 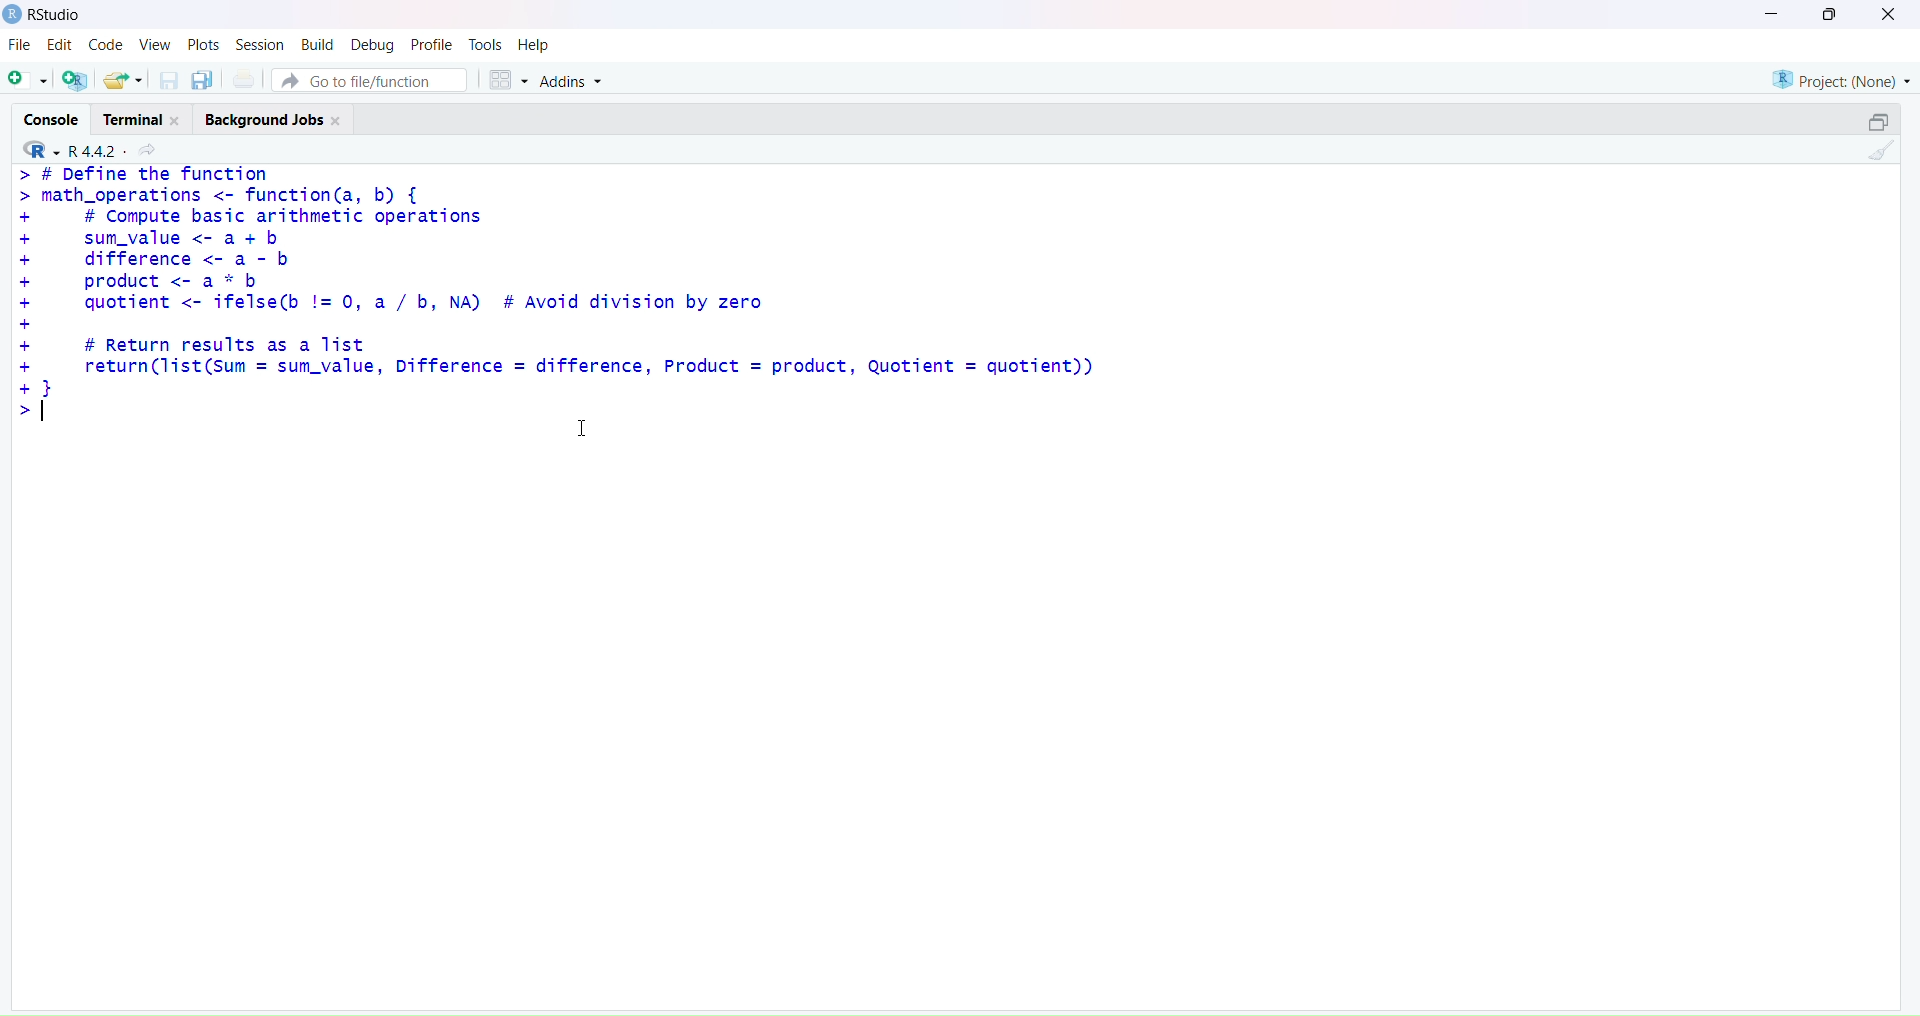 I want to click on File, so click(x=17, y=46).